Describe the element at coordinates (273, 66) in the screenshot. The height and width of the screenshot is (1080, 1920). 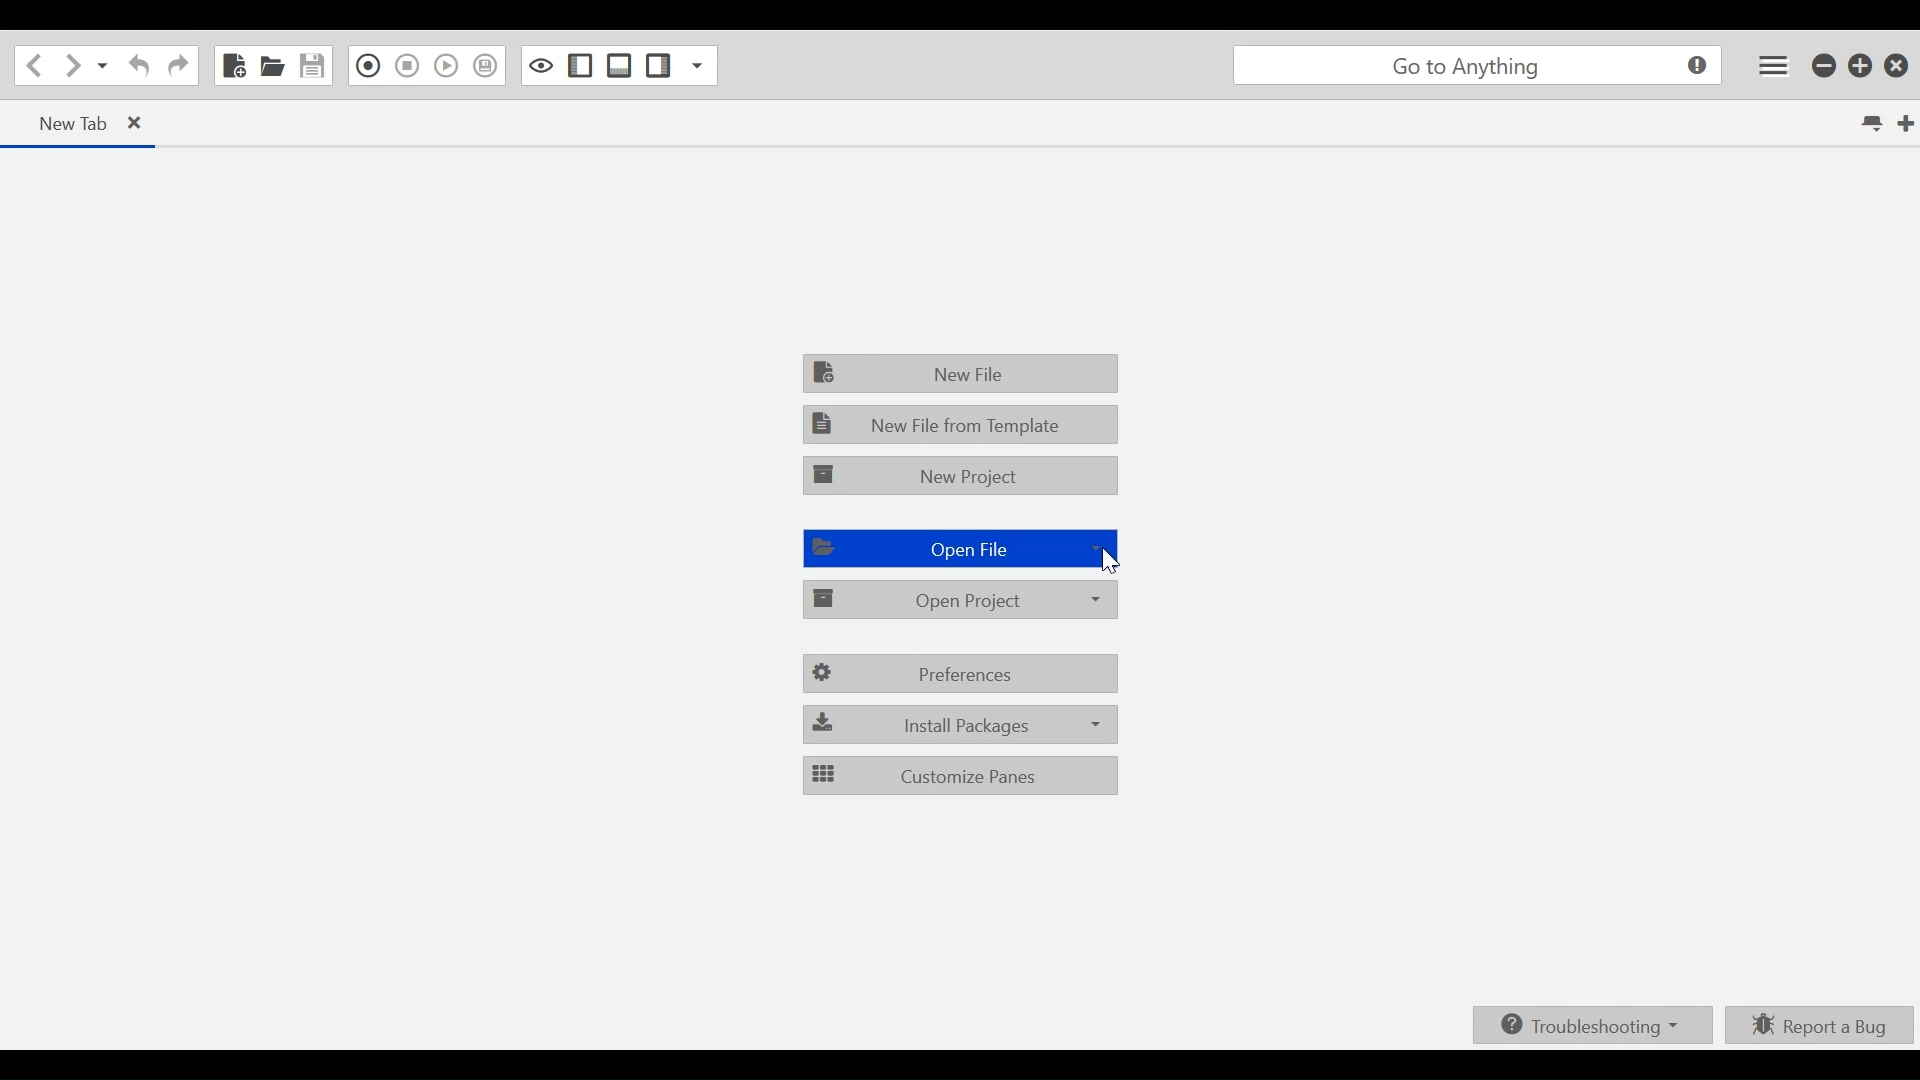
I see `Open` at that location.